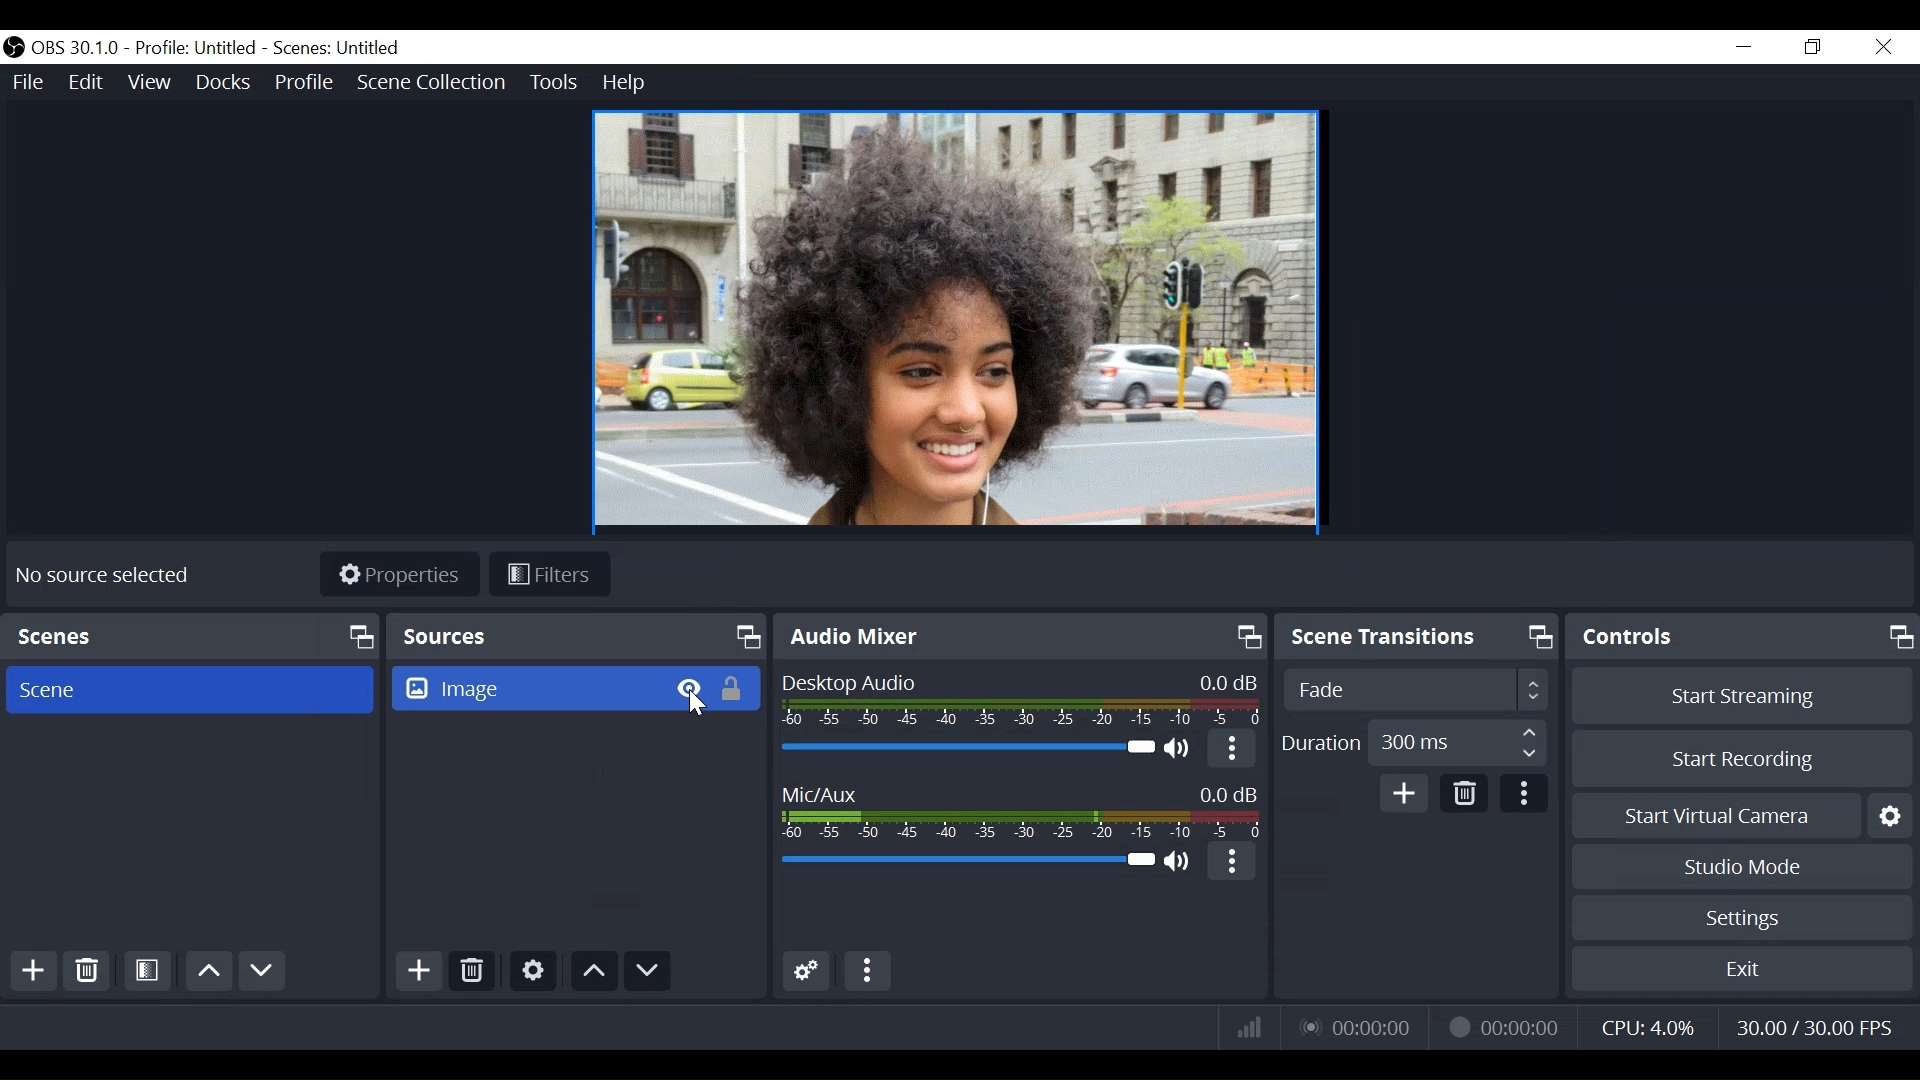  Describe the element at coordinates (75, 47) in the screenshot. I see `Version` at that location.